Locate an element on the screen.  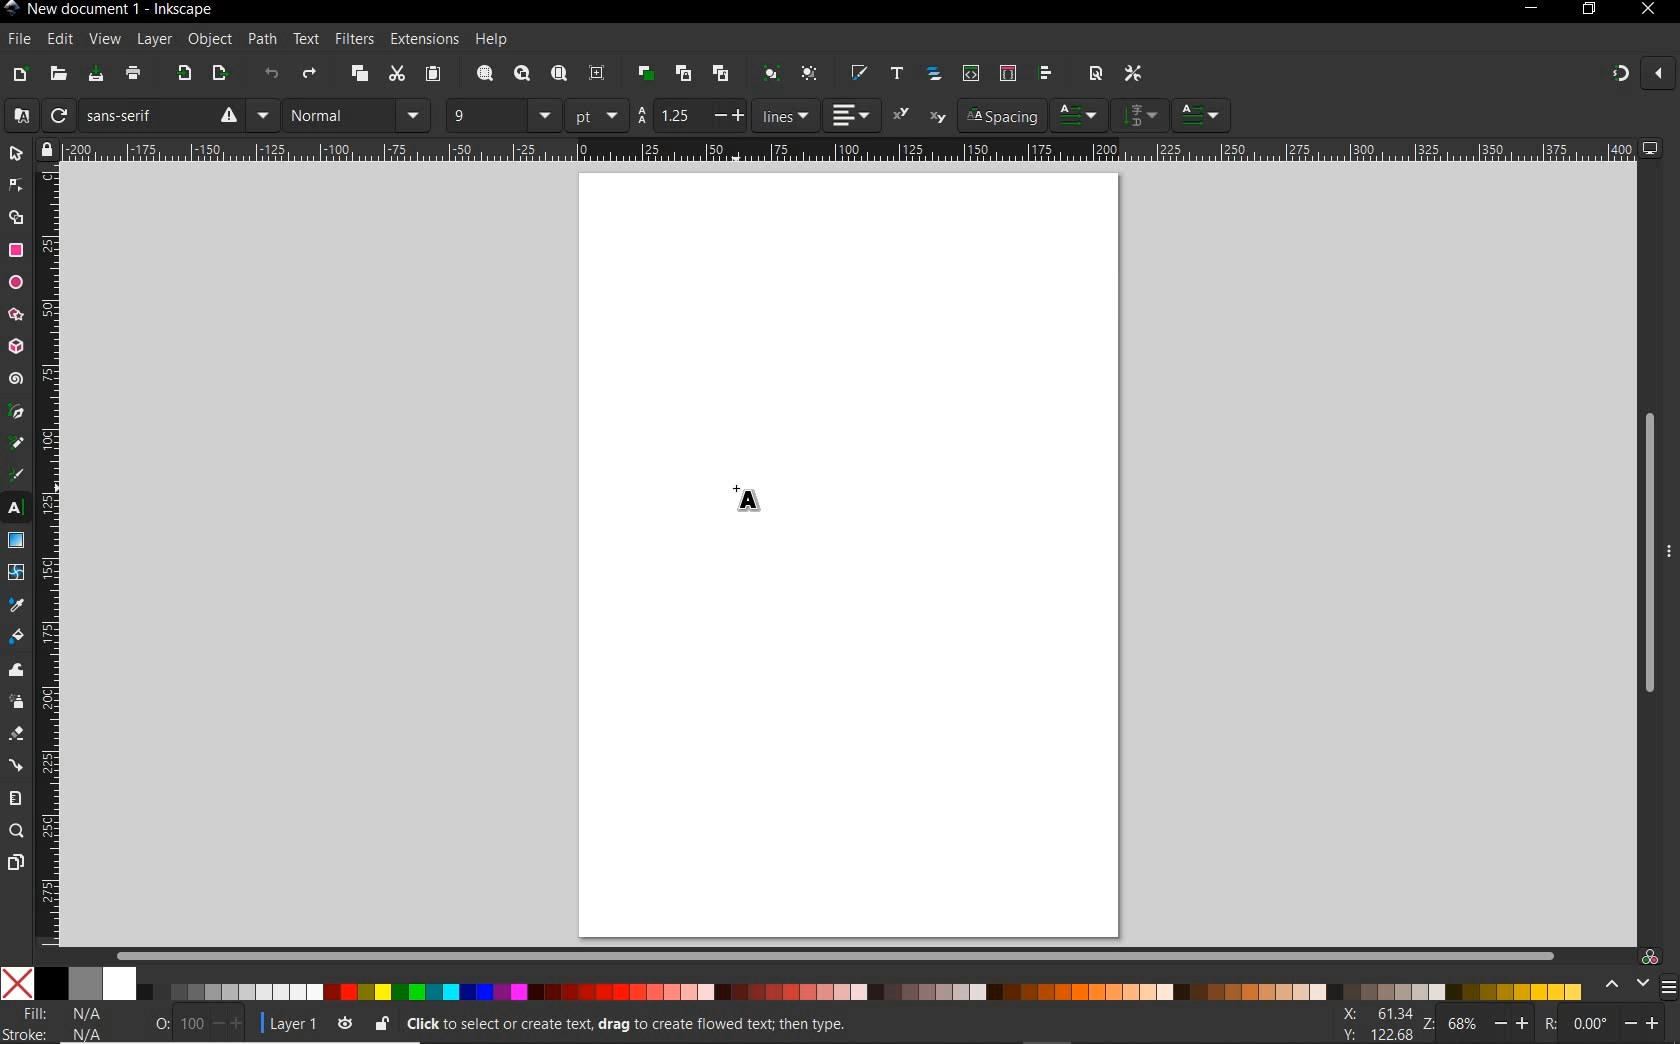
open document properties is located at coordinates (1095, 72).